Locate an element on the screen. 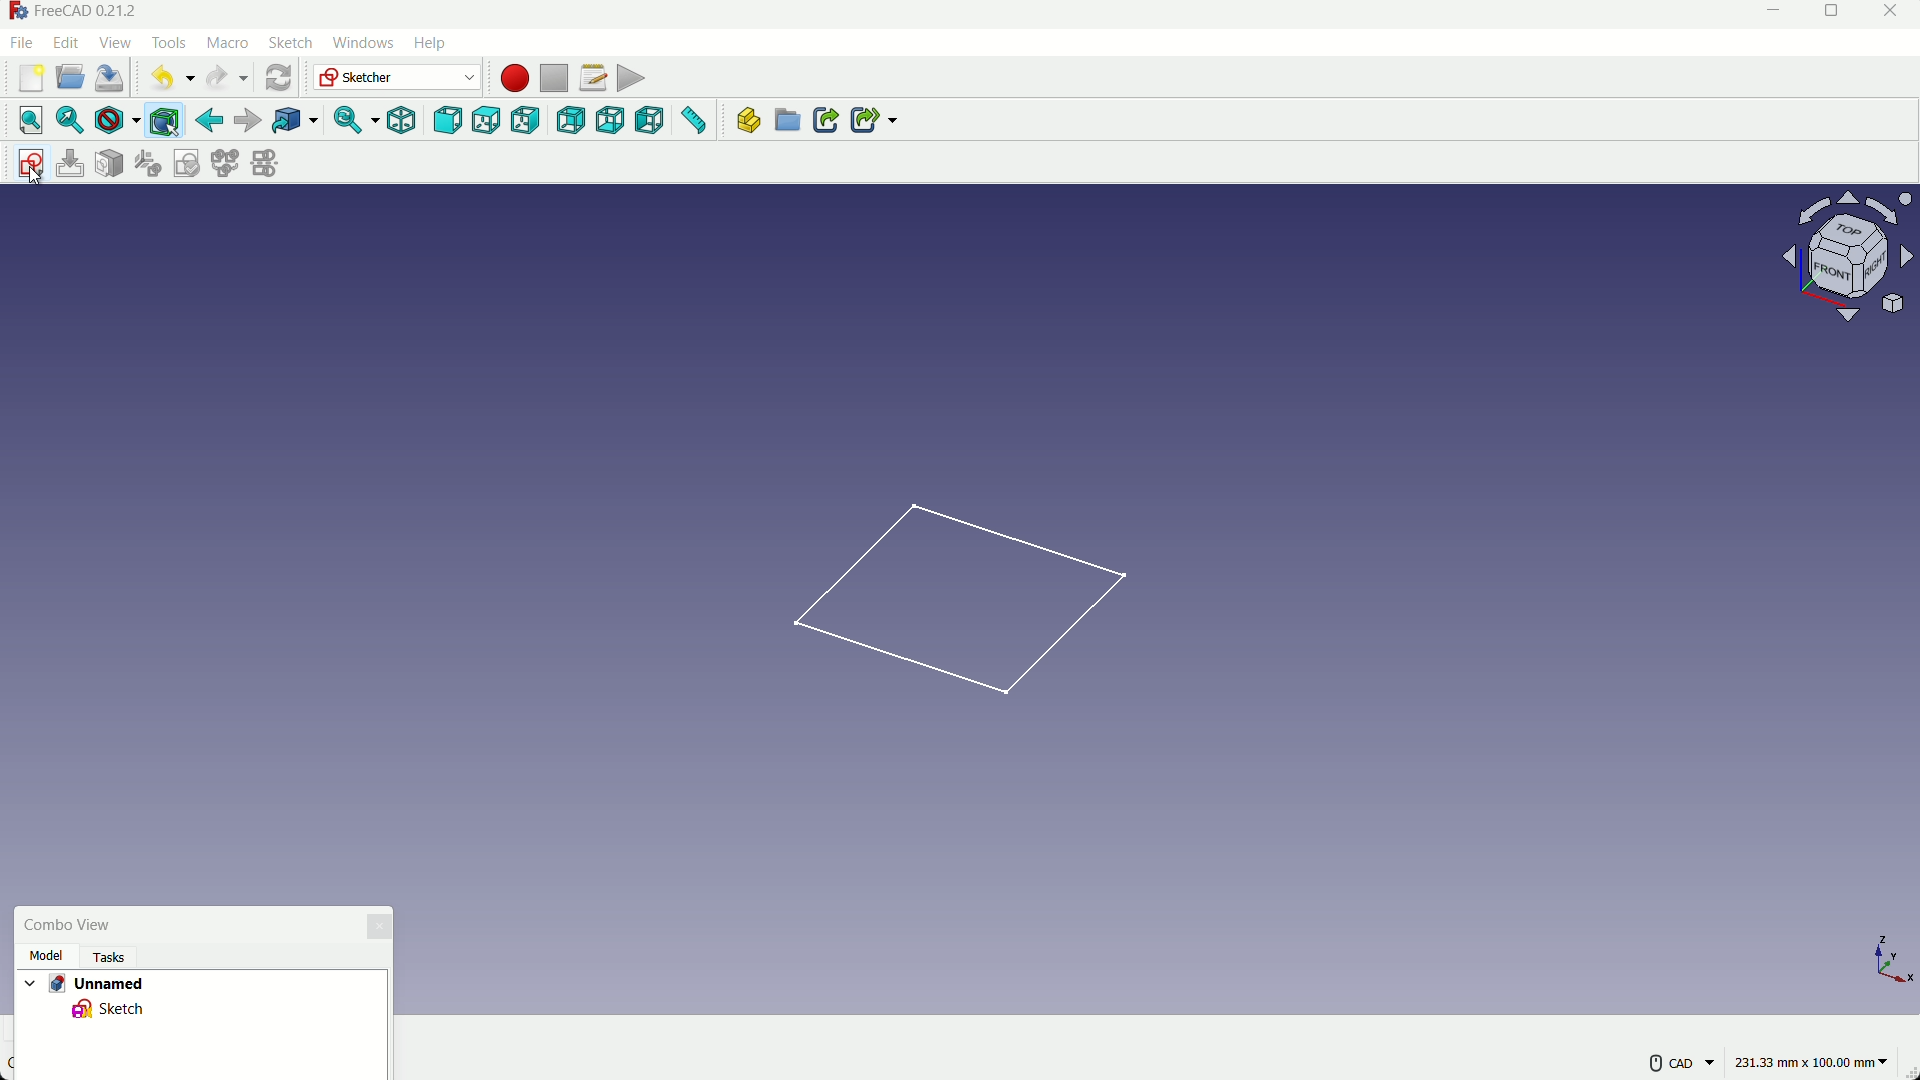 Image resolution: width=1920 pixels, height=1080 pixels. sync view is located at coordinates (352, 121).